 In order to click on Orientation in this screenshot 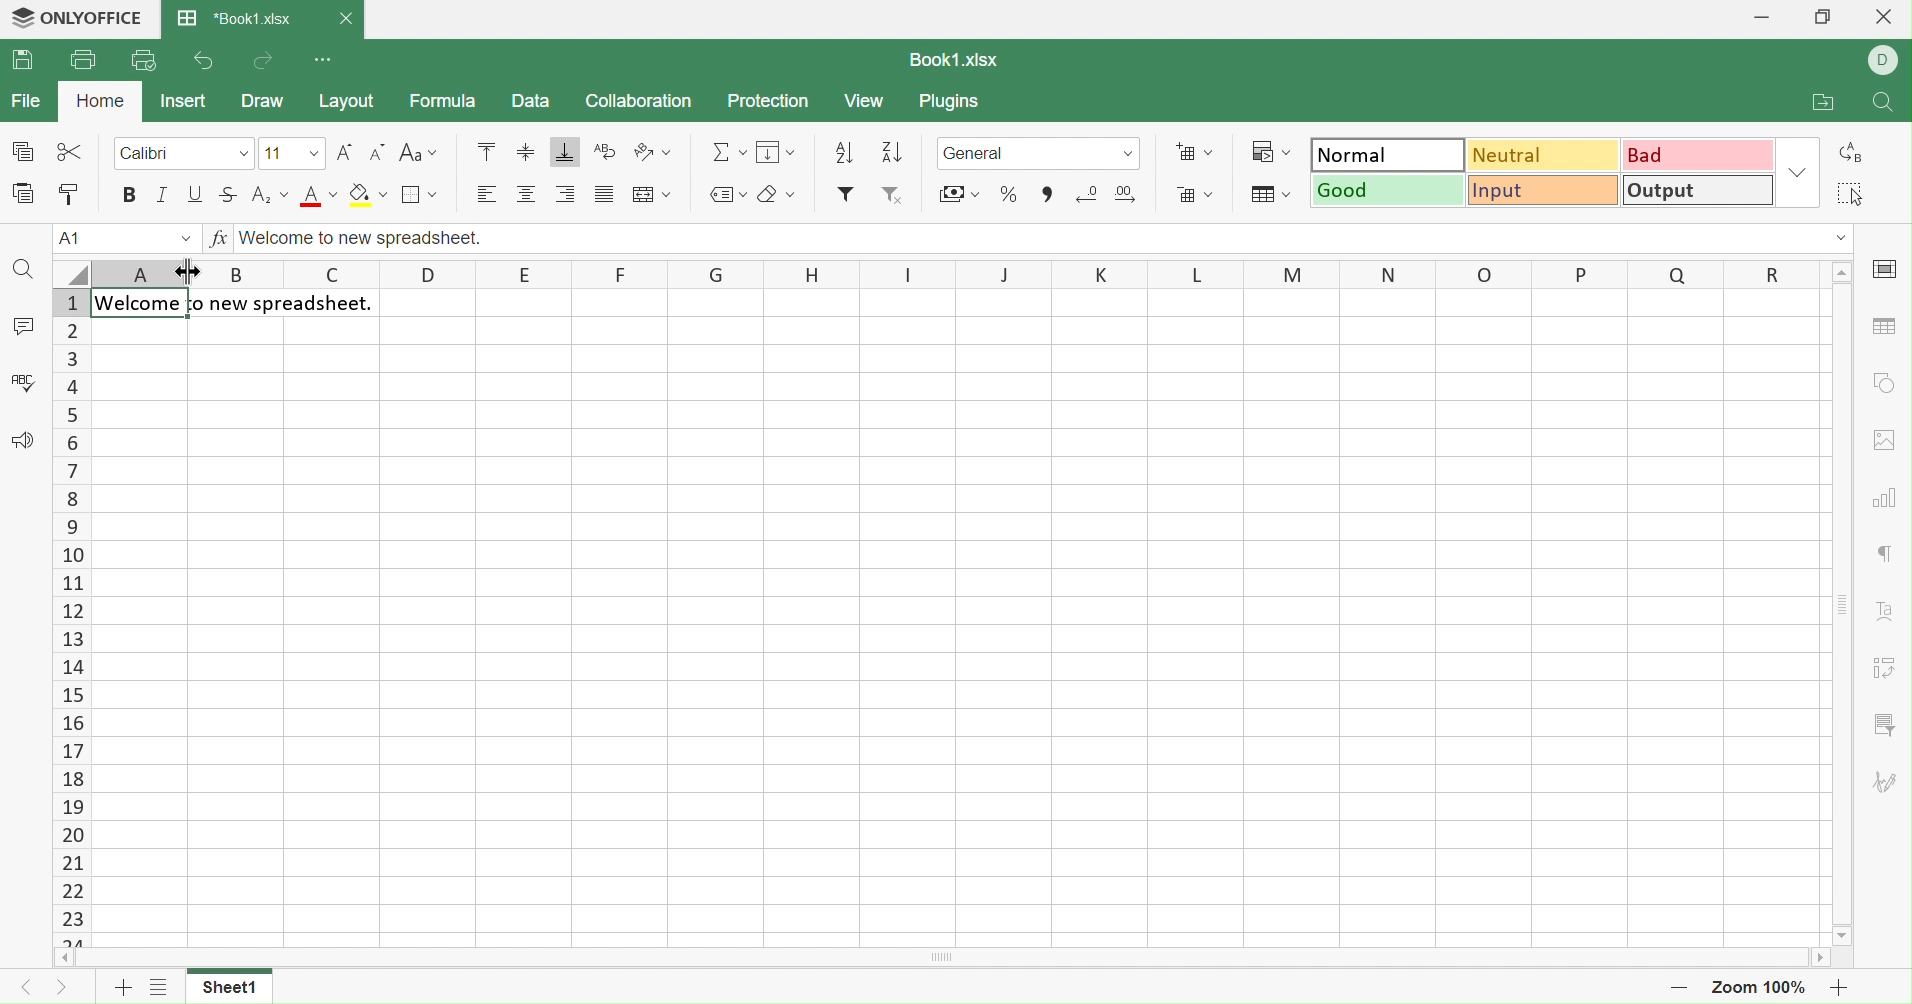, I will do `click(654, 152)`.